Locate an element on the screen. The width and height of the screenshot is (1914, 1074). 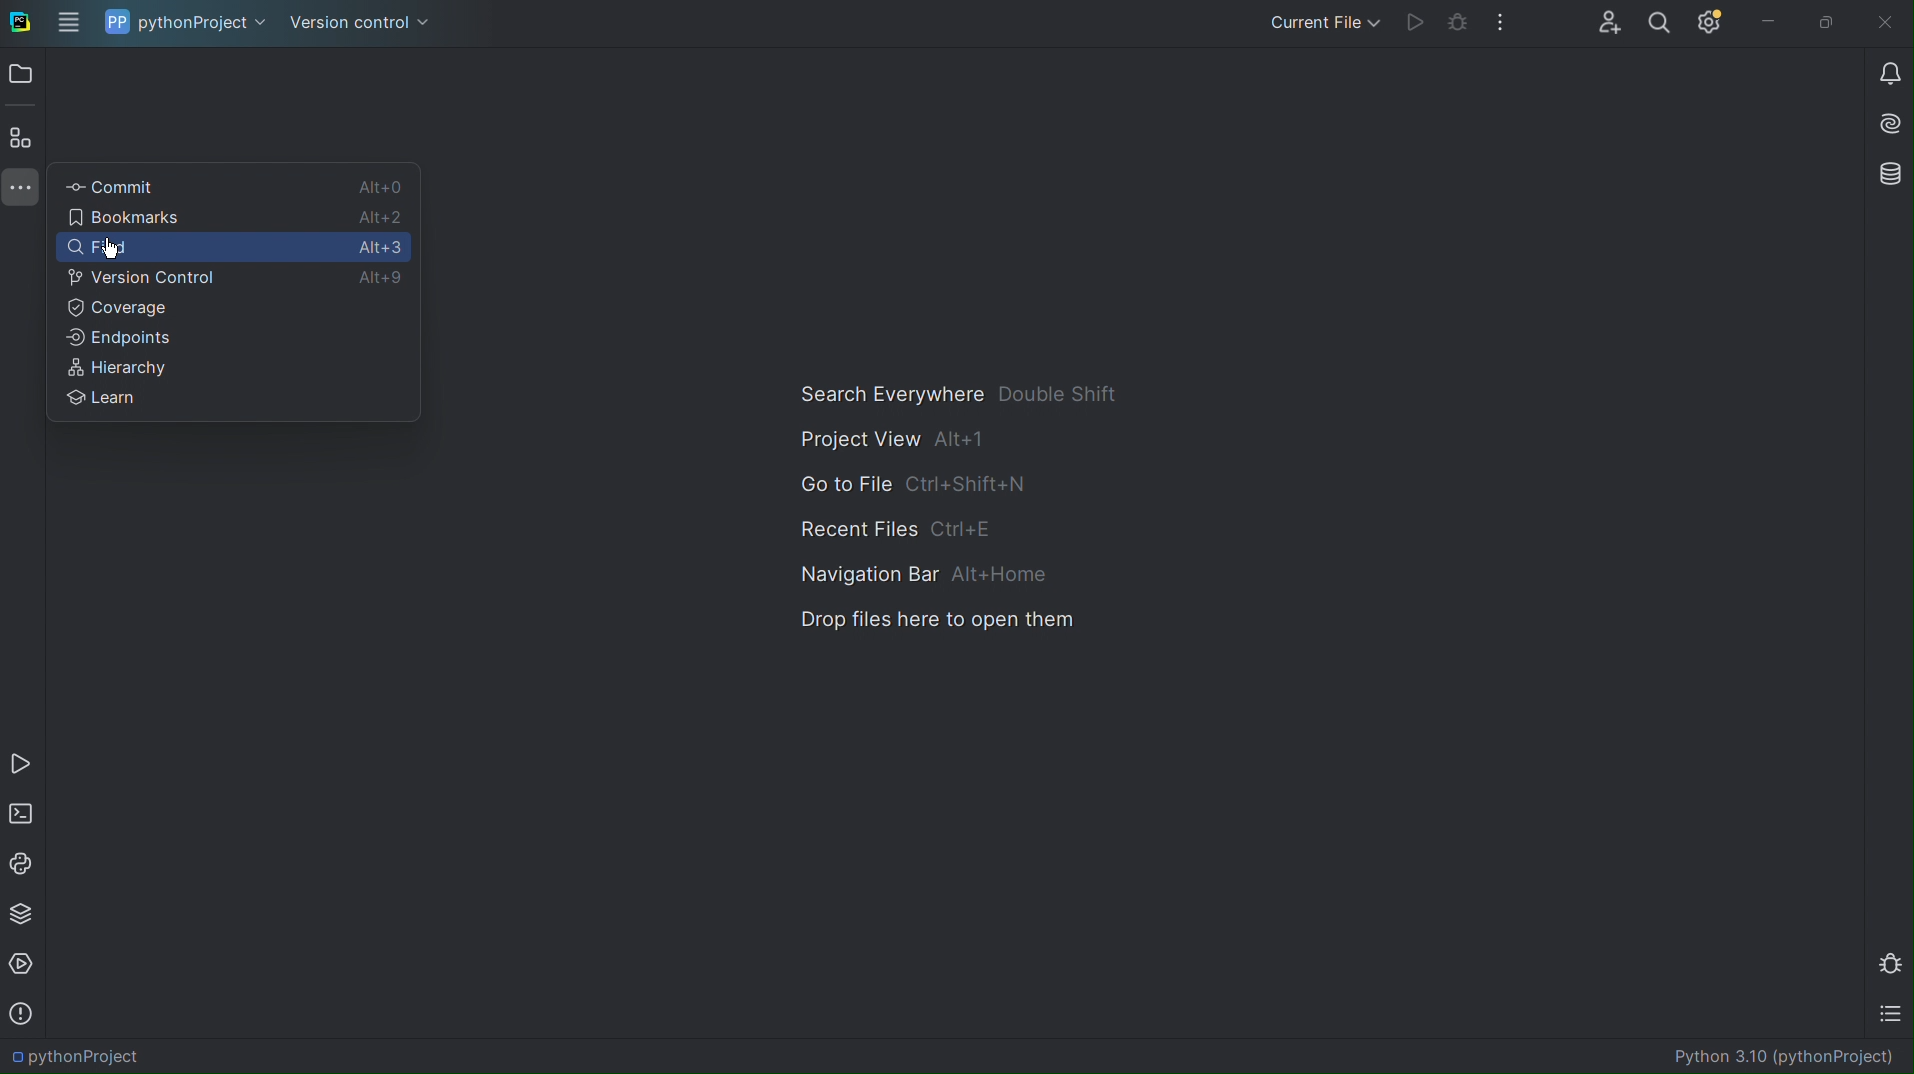
Bookmarks is located at coordinates (126, 218).